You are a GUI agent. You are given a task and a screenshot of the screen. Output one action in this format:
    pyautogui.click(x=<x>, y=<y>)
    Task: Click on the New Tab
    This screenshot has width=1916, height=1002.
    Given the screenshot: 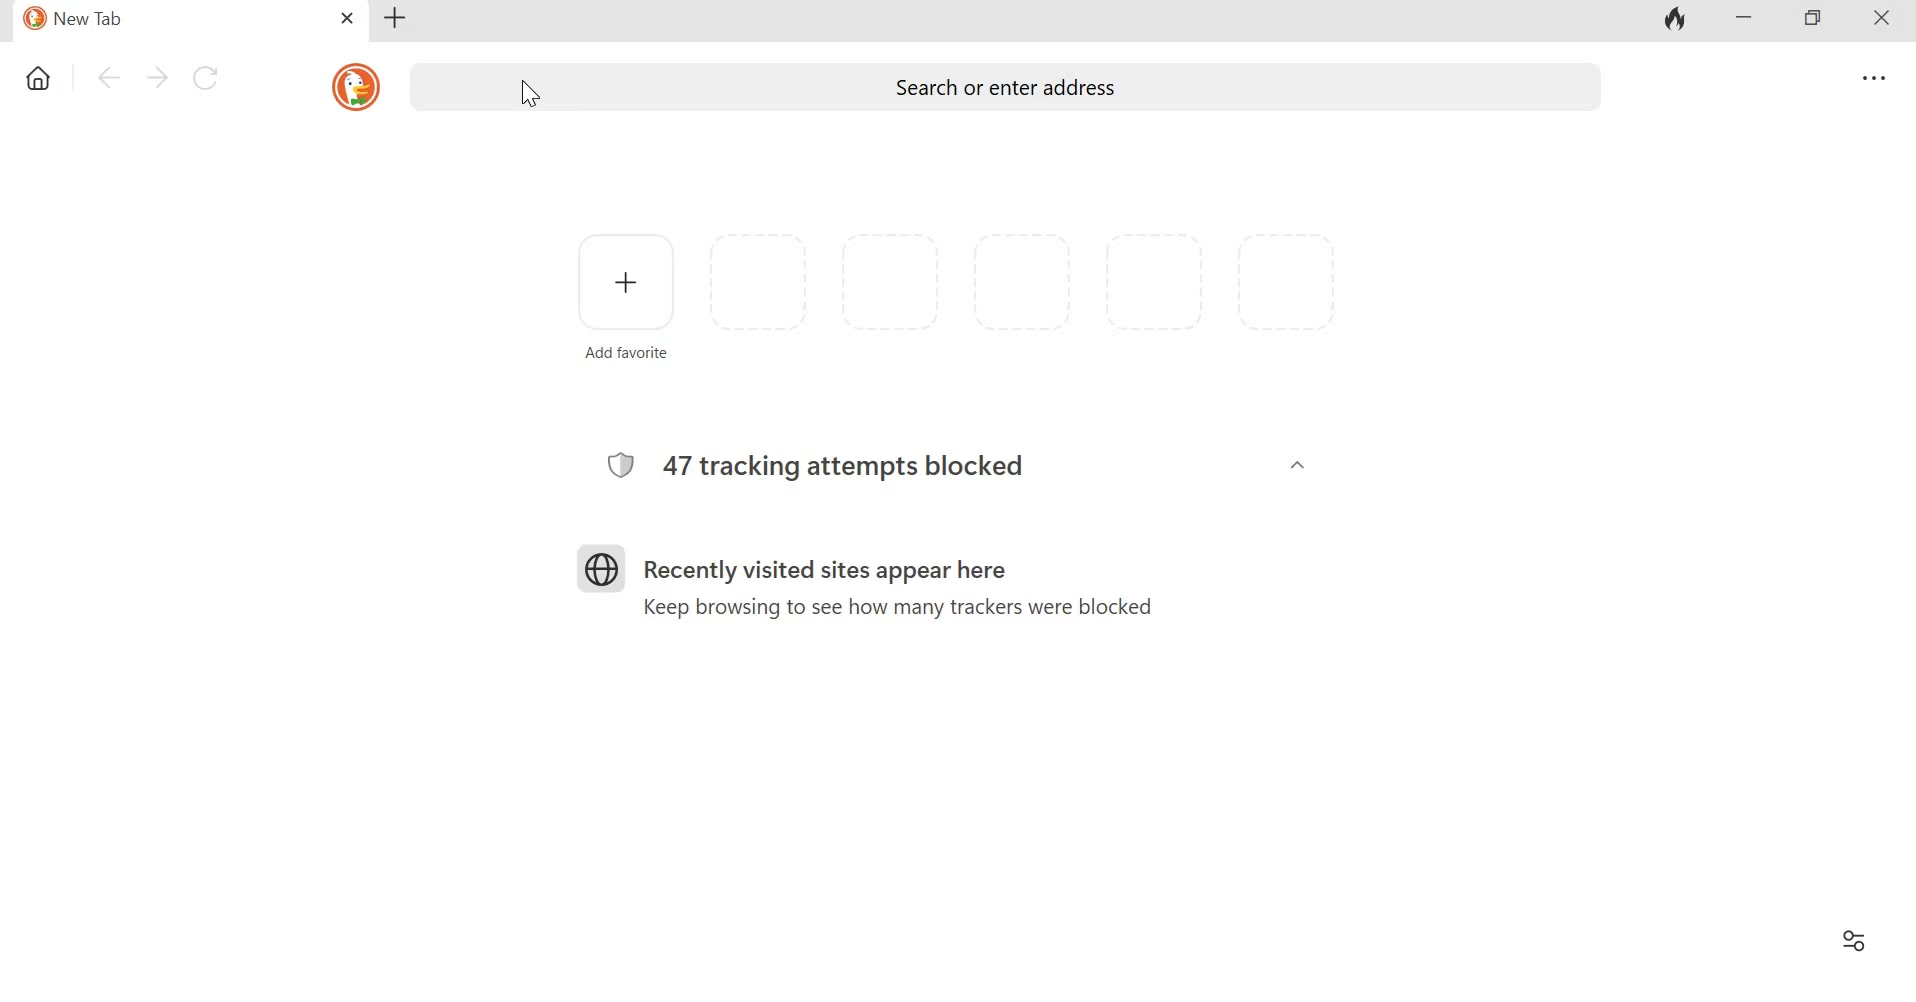 What is the action you would take?
    pyautogui.click(x=176, y=21)
    